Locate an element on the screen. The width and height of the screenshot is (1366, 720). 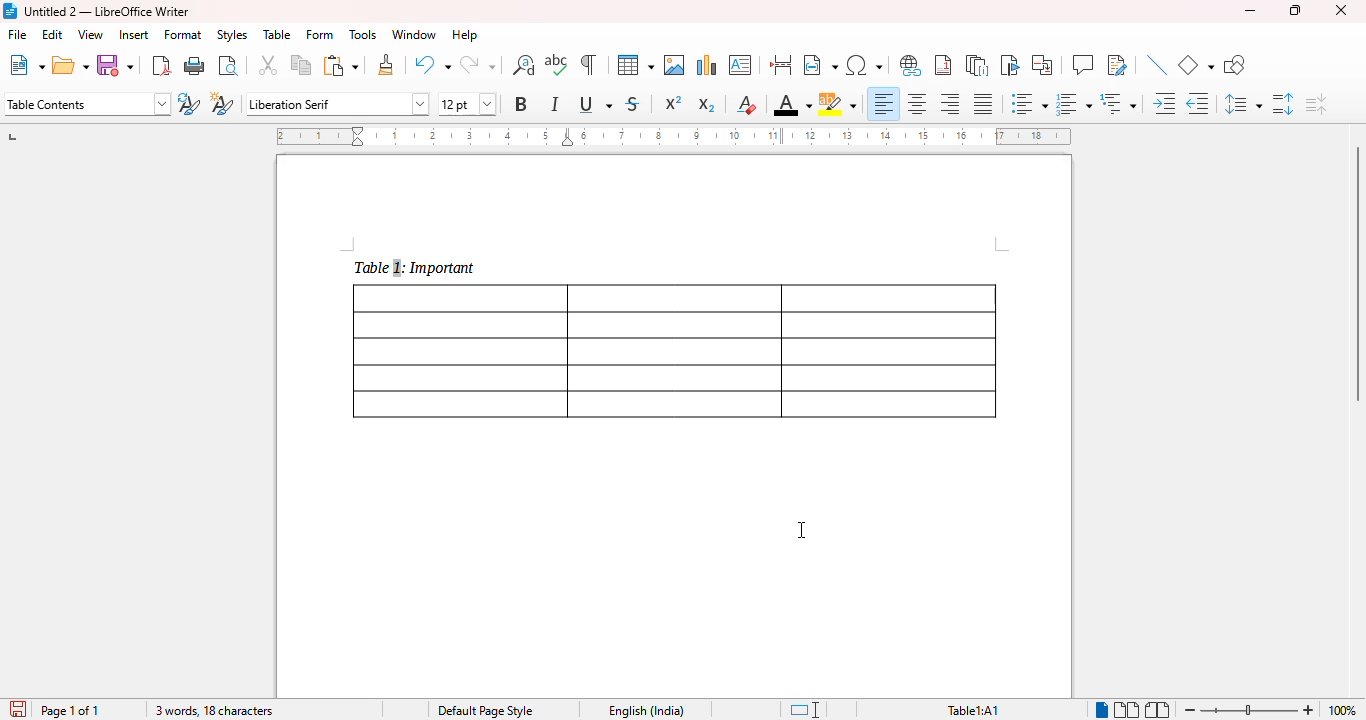
set page style is located at coordinates (88, 104).